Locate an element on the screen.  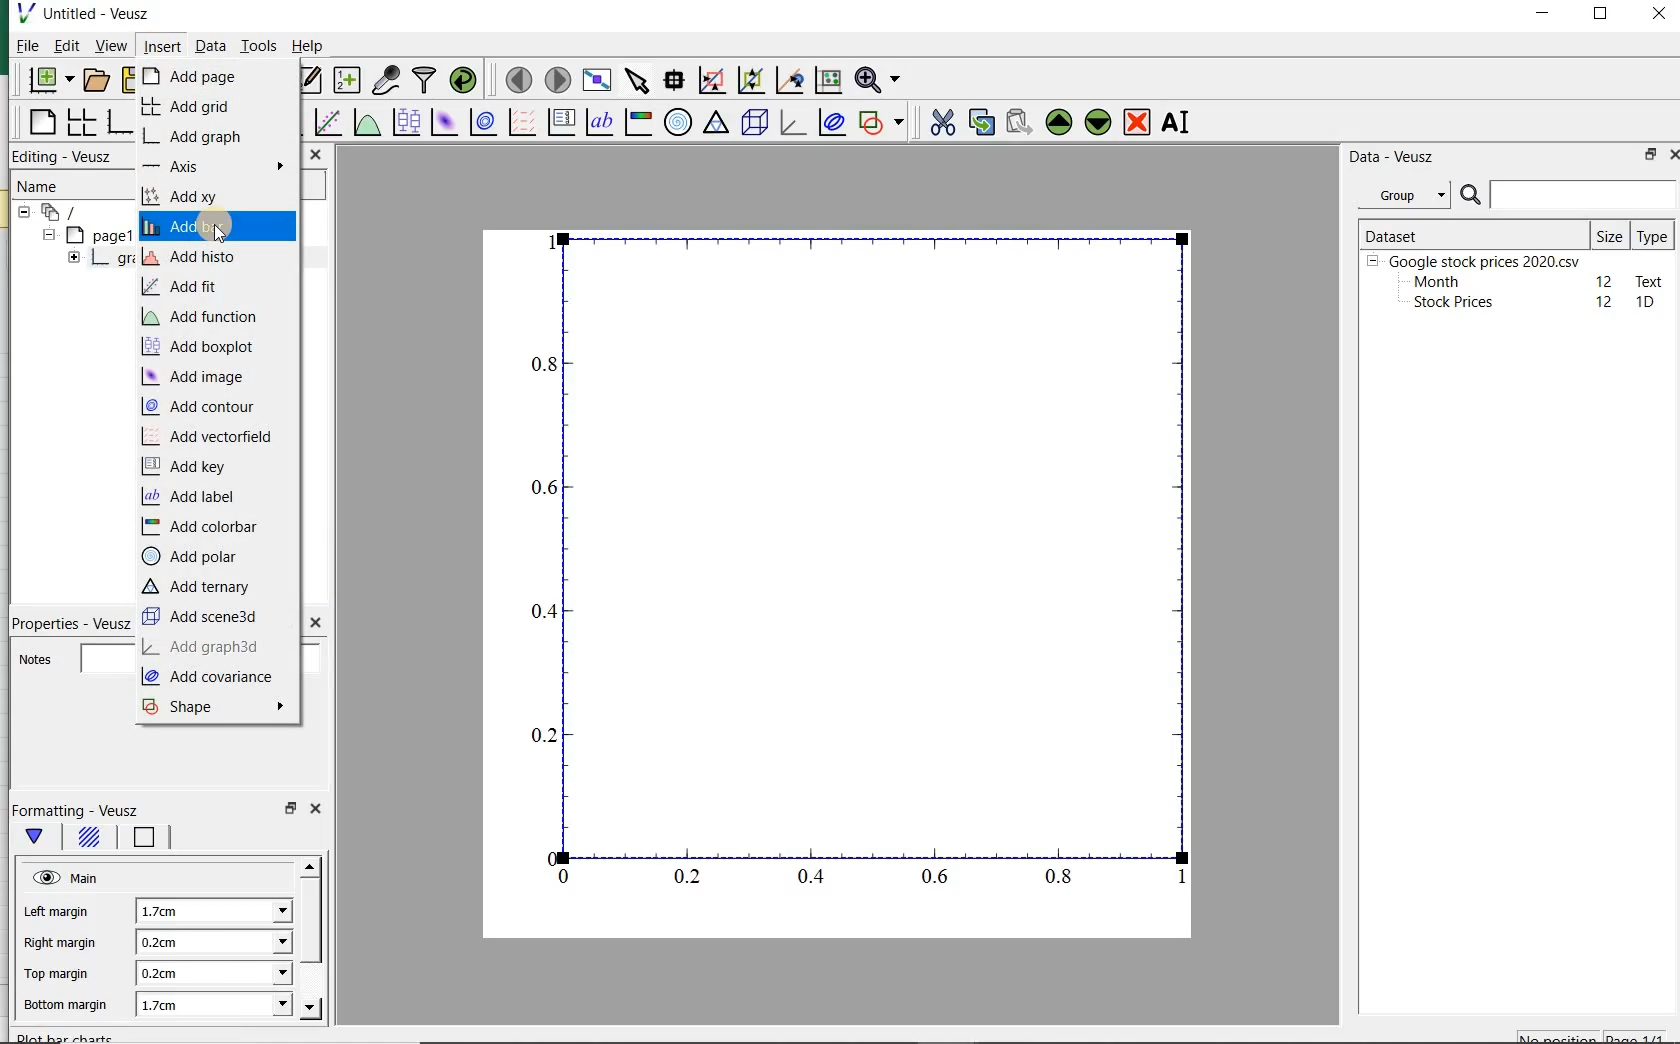
Formatting - Veusz is located at coordinates (83, 811).